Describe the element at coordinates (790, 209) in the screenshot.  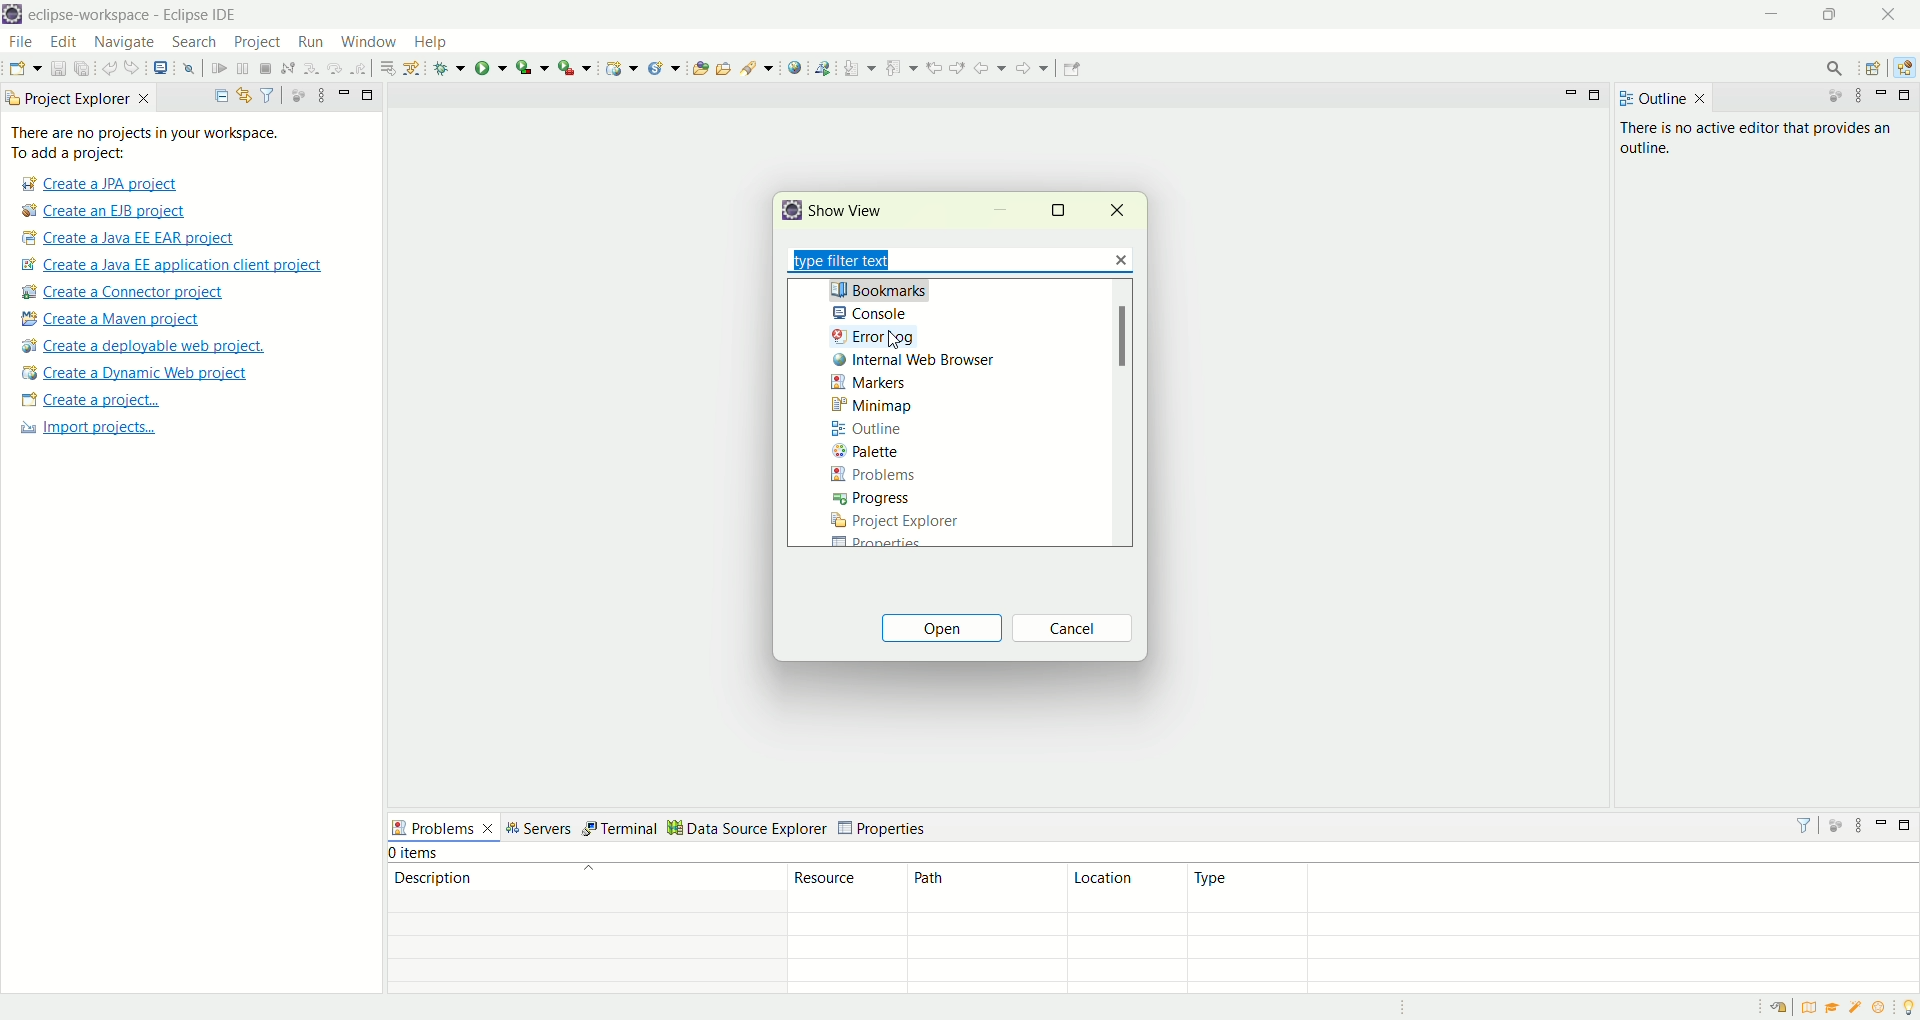
I see `logo` at that location.